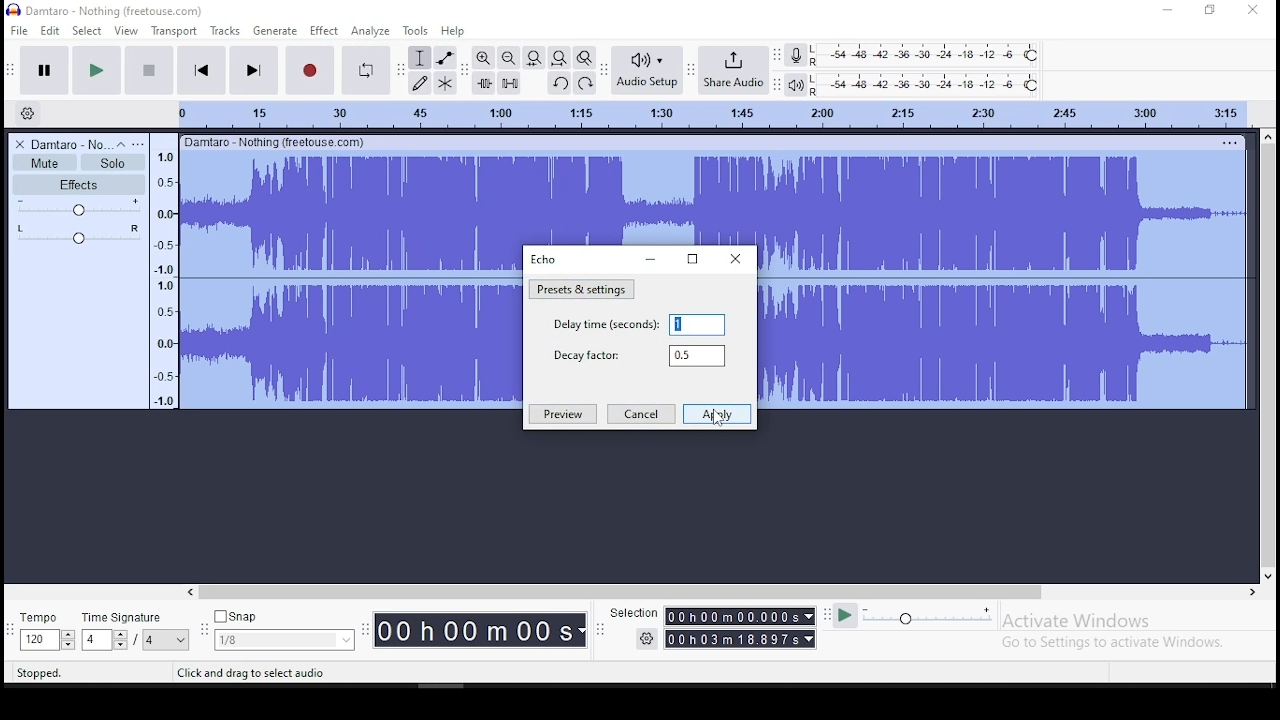 The image size is (1280, 720). Describe the element at coordinates (1231, 140) in the screenshot. I see `` at that location.